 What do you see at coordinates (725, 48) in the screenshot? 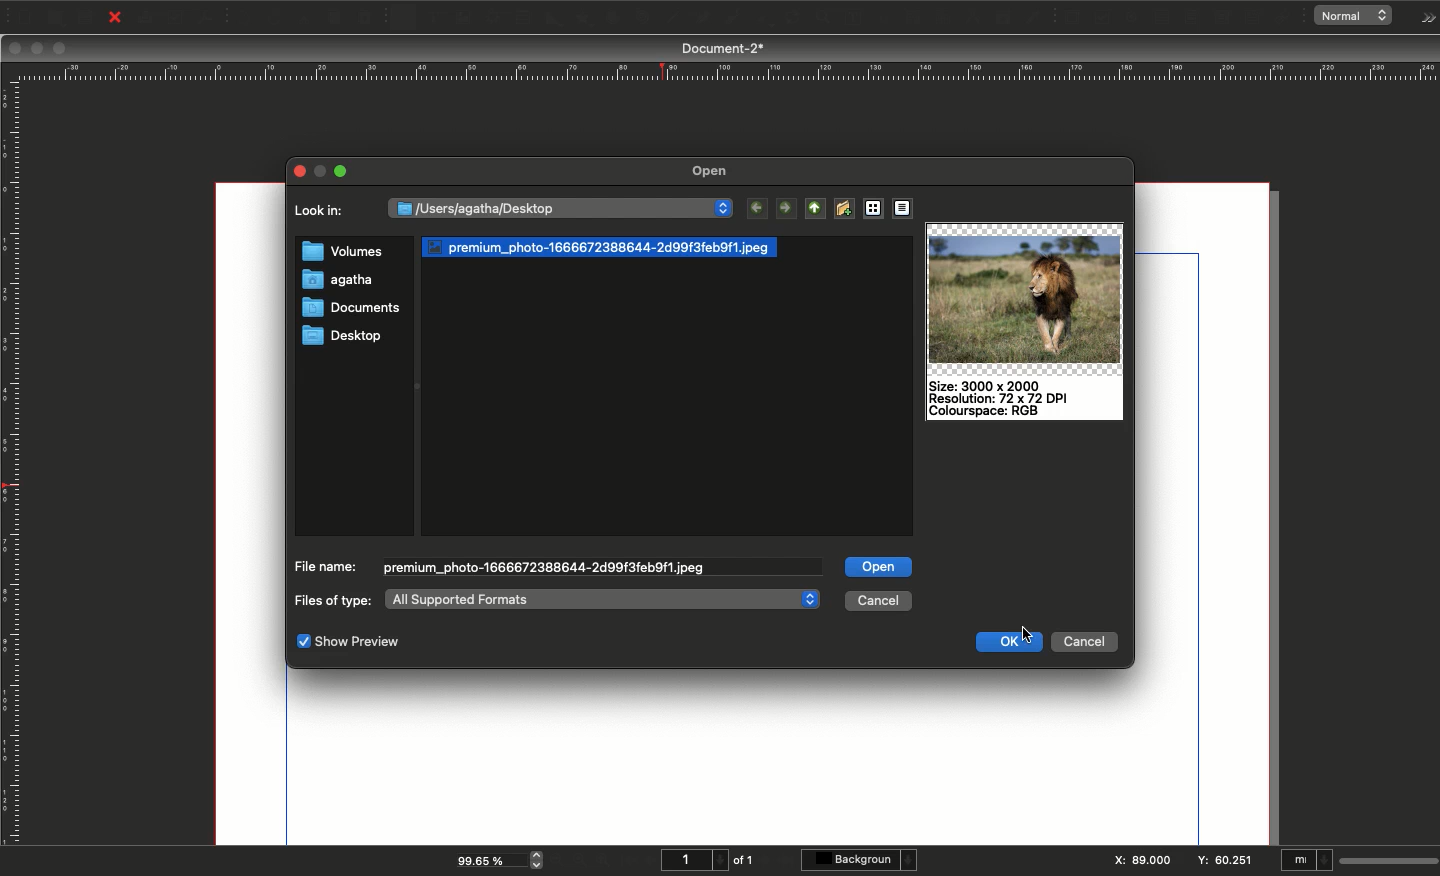
I see `Document-2*` at bounding box center [725, 48].